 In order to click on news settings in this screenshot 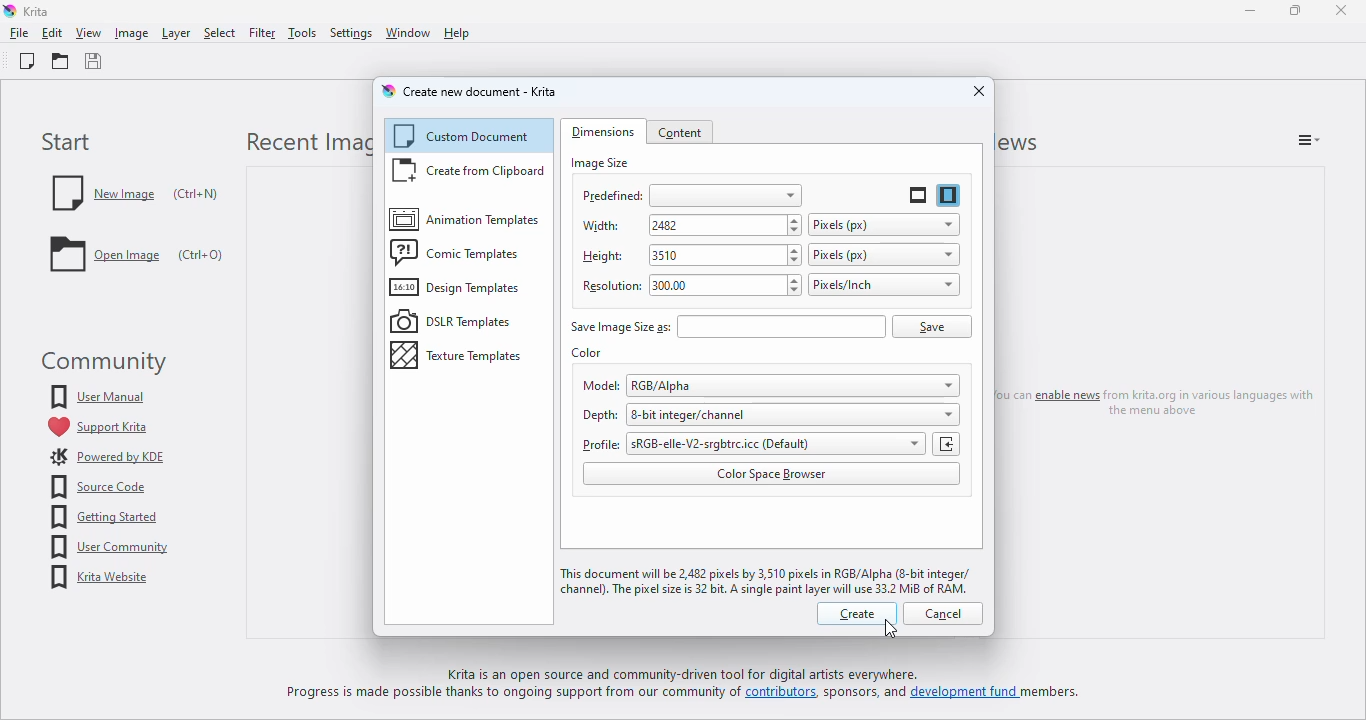, I will do `click(1309, 139)`.